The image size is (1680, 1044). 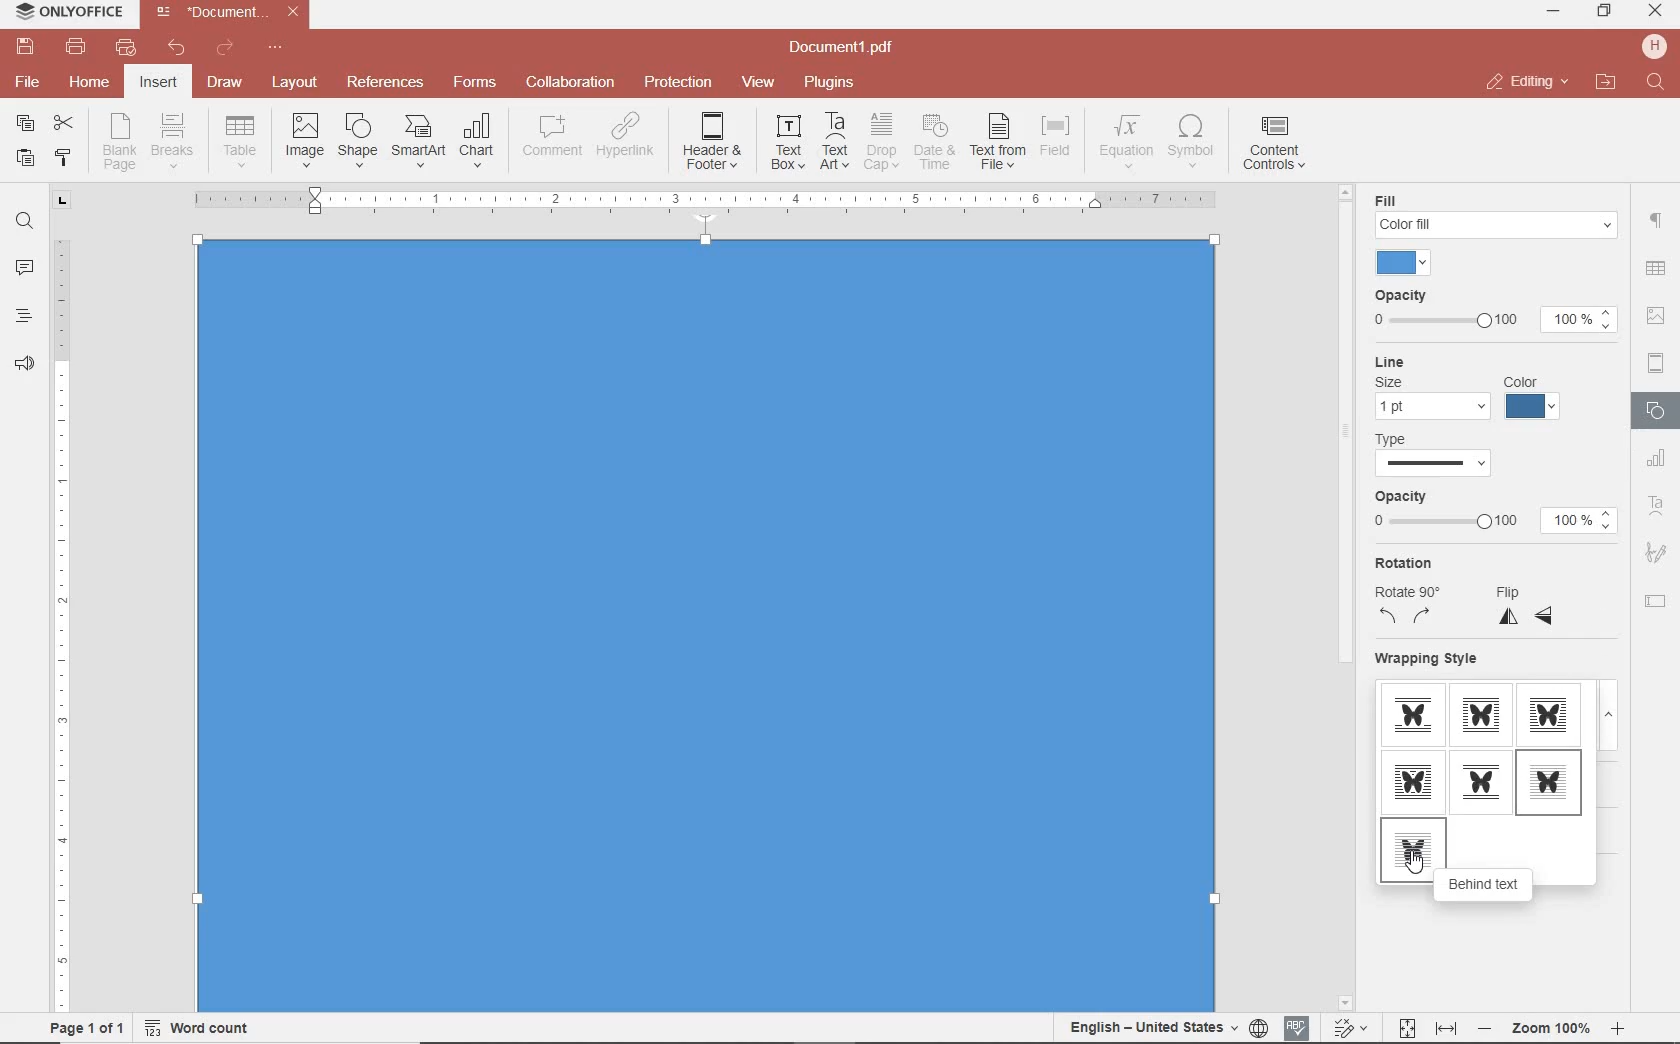 What do you see at coordinates (1551, 1029) in the screenshot?
I see `` at bounding box center [1551, 1029].